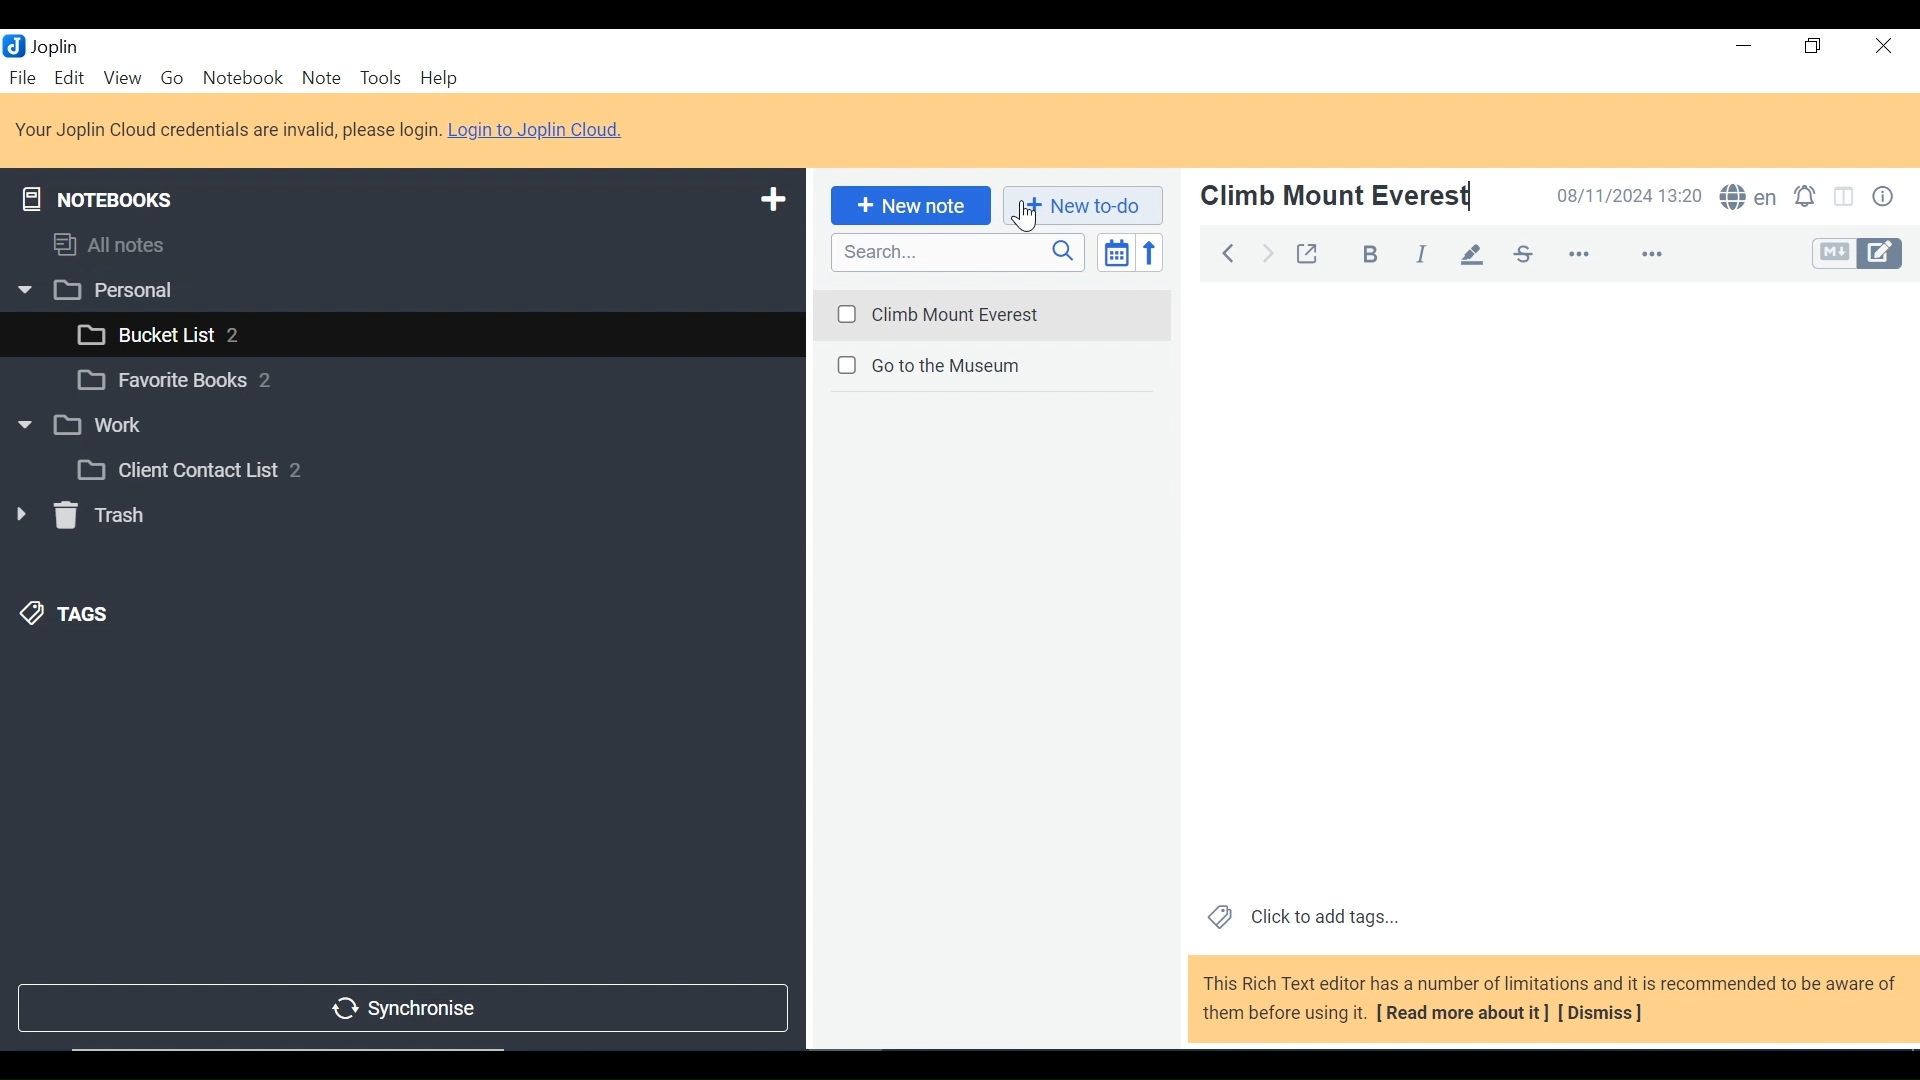  I want to click on Note View, so click(1551, 586).